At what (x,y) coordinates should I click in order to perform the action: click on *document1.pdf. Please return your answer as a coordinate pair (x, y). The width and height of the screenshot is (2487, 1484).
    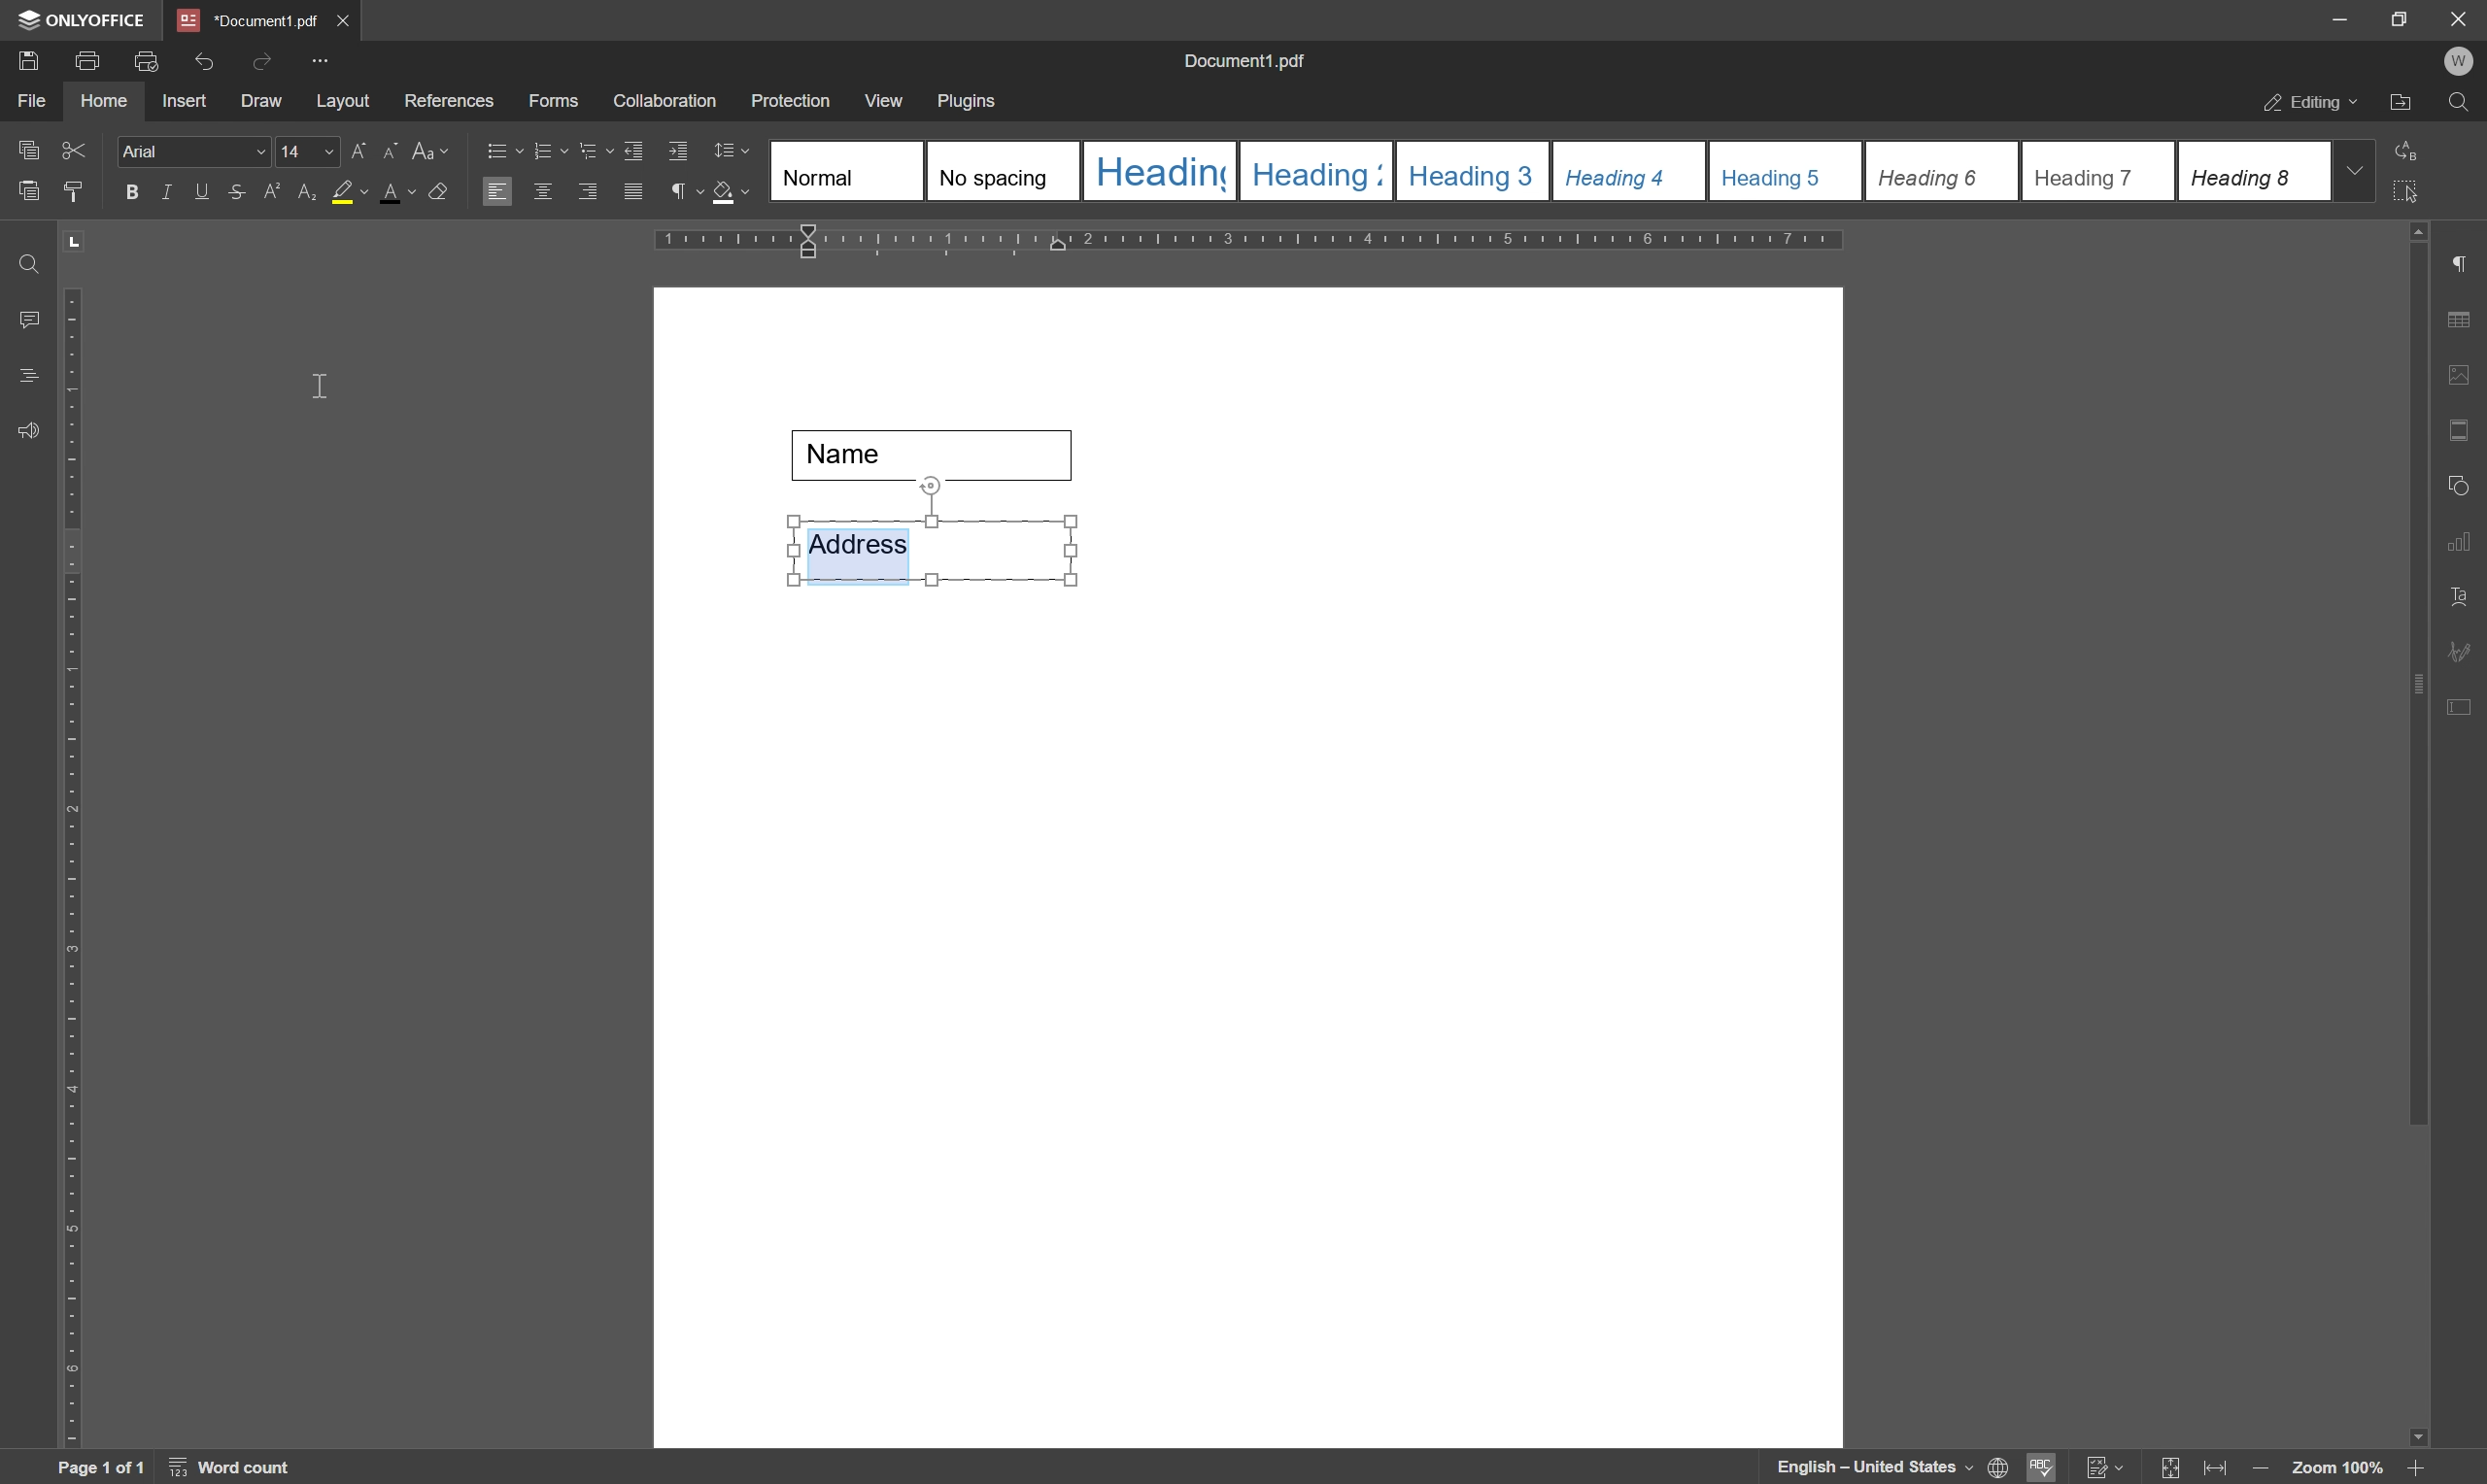
    Looking at the image, I should click on (247, 20).